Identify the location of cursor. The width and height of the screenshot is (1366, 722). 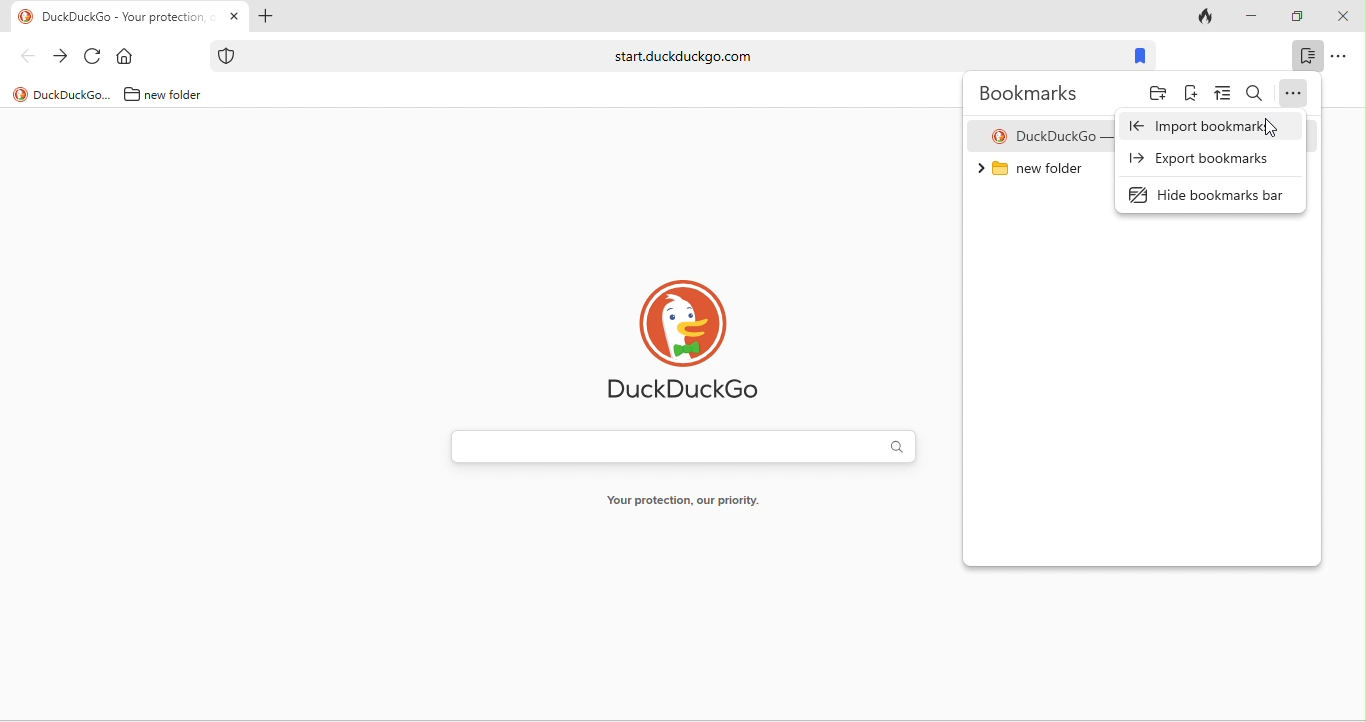
(1272, 128).